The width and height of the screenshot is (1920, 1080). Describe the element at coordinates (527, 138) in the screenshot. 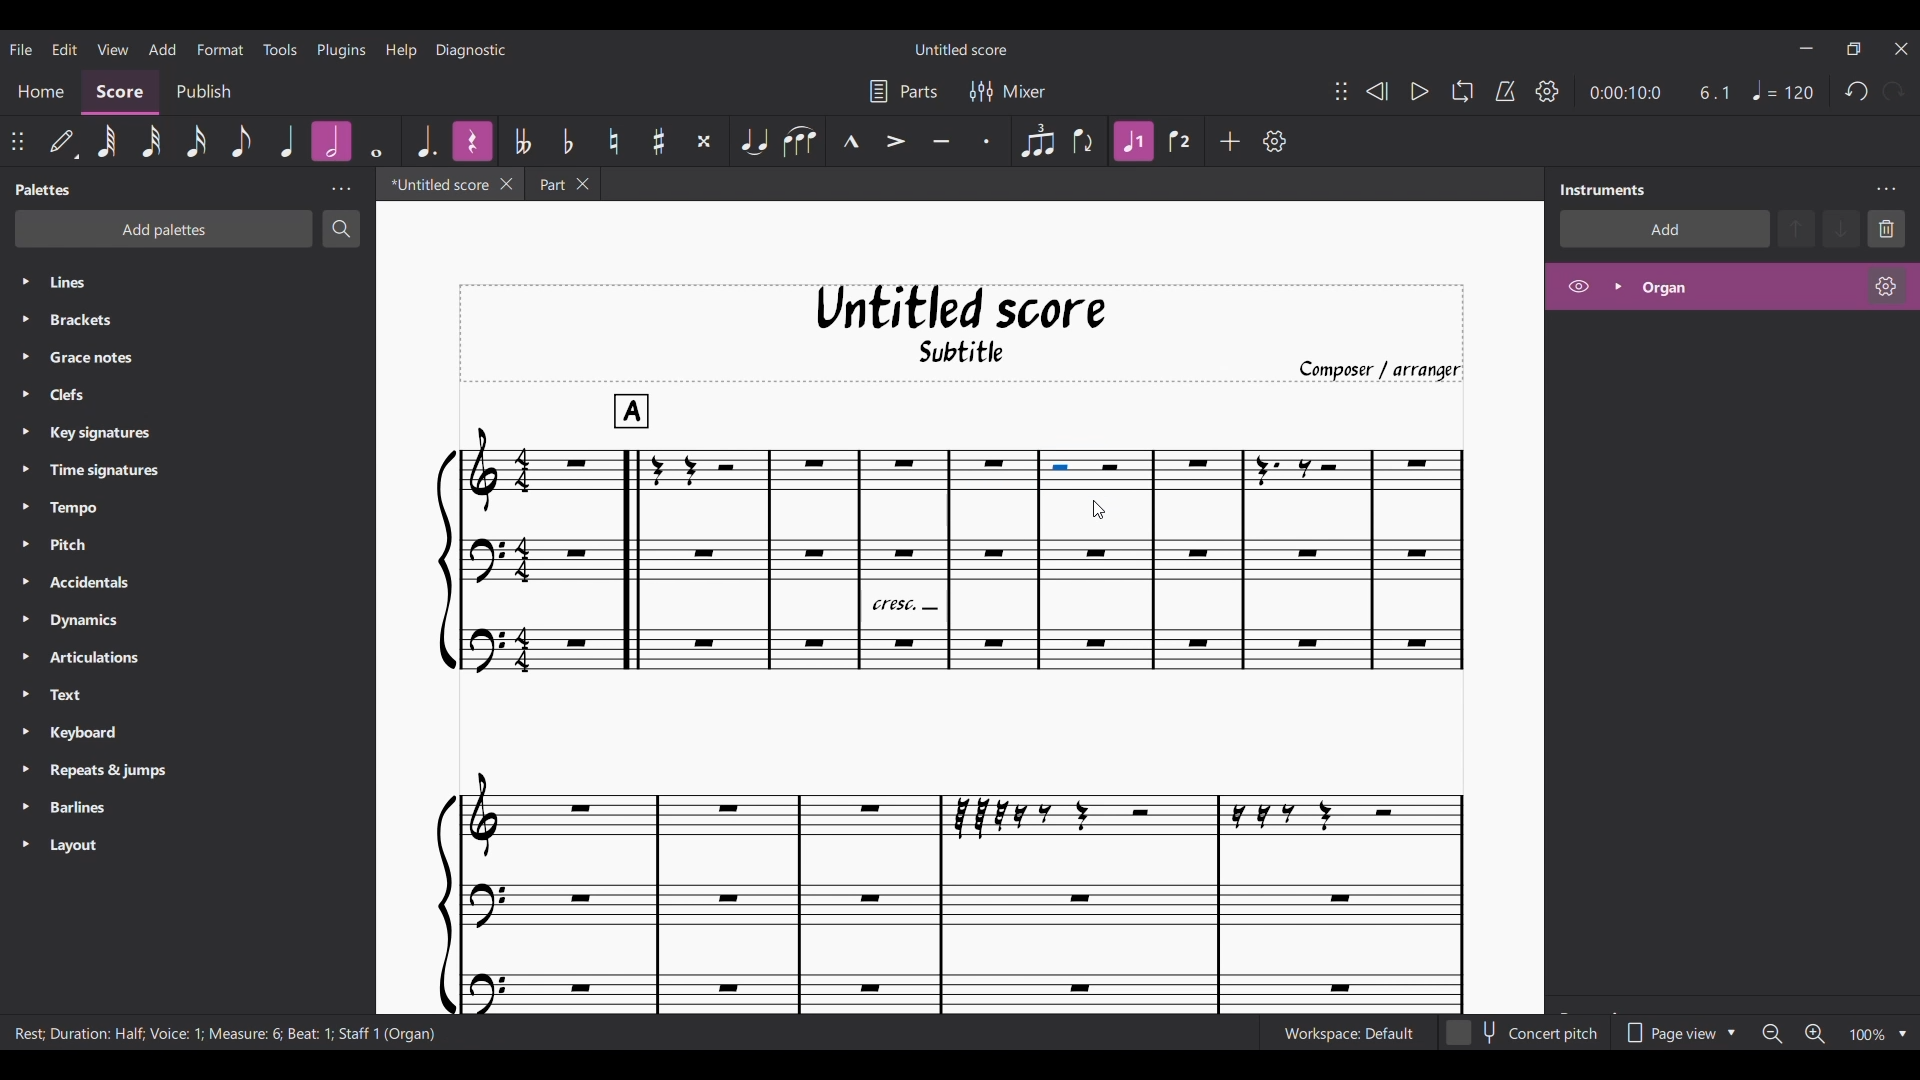

I see `Toggle double flat` at that location.